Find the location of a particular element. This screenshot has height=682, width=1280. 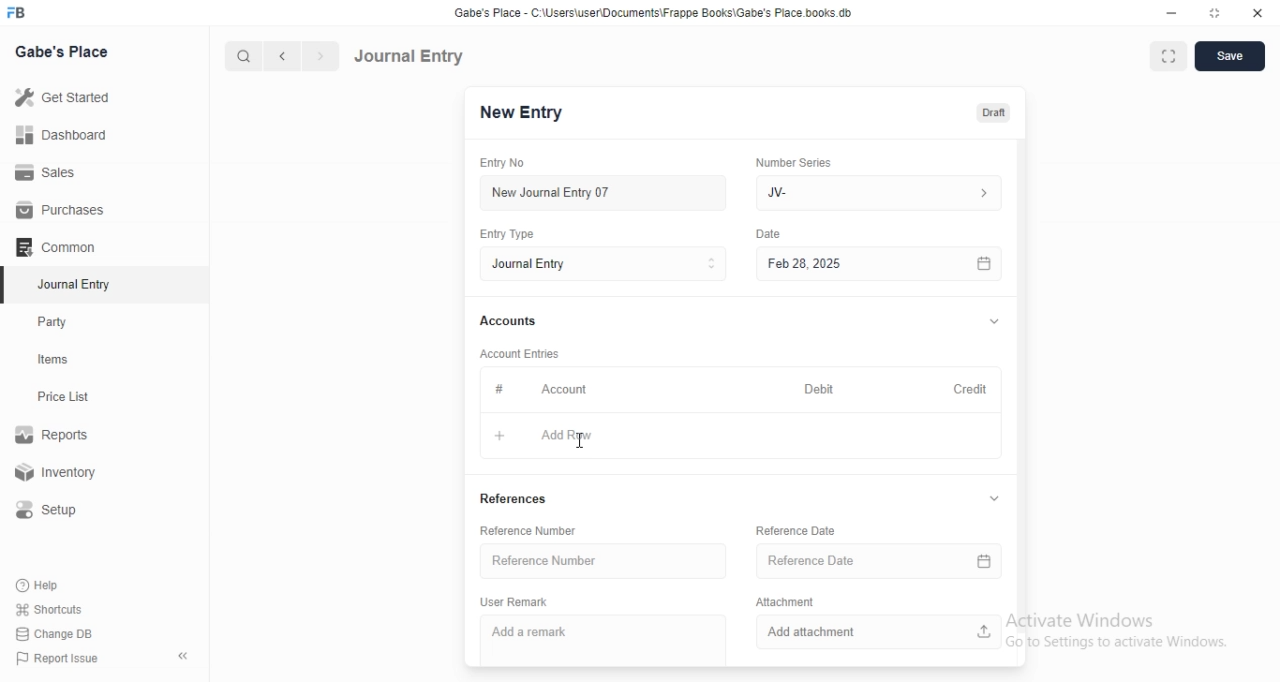

save is located at coordinates (1231, 56).